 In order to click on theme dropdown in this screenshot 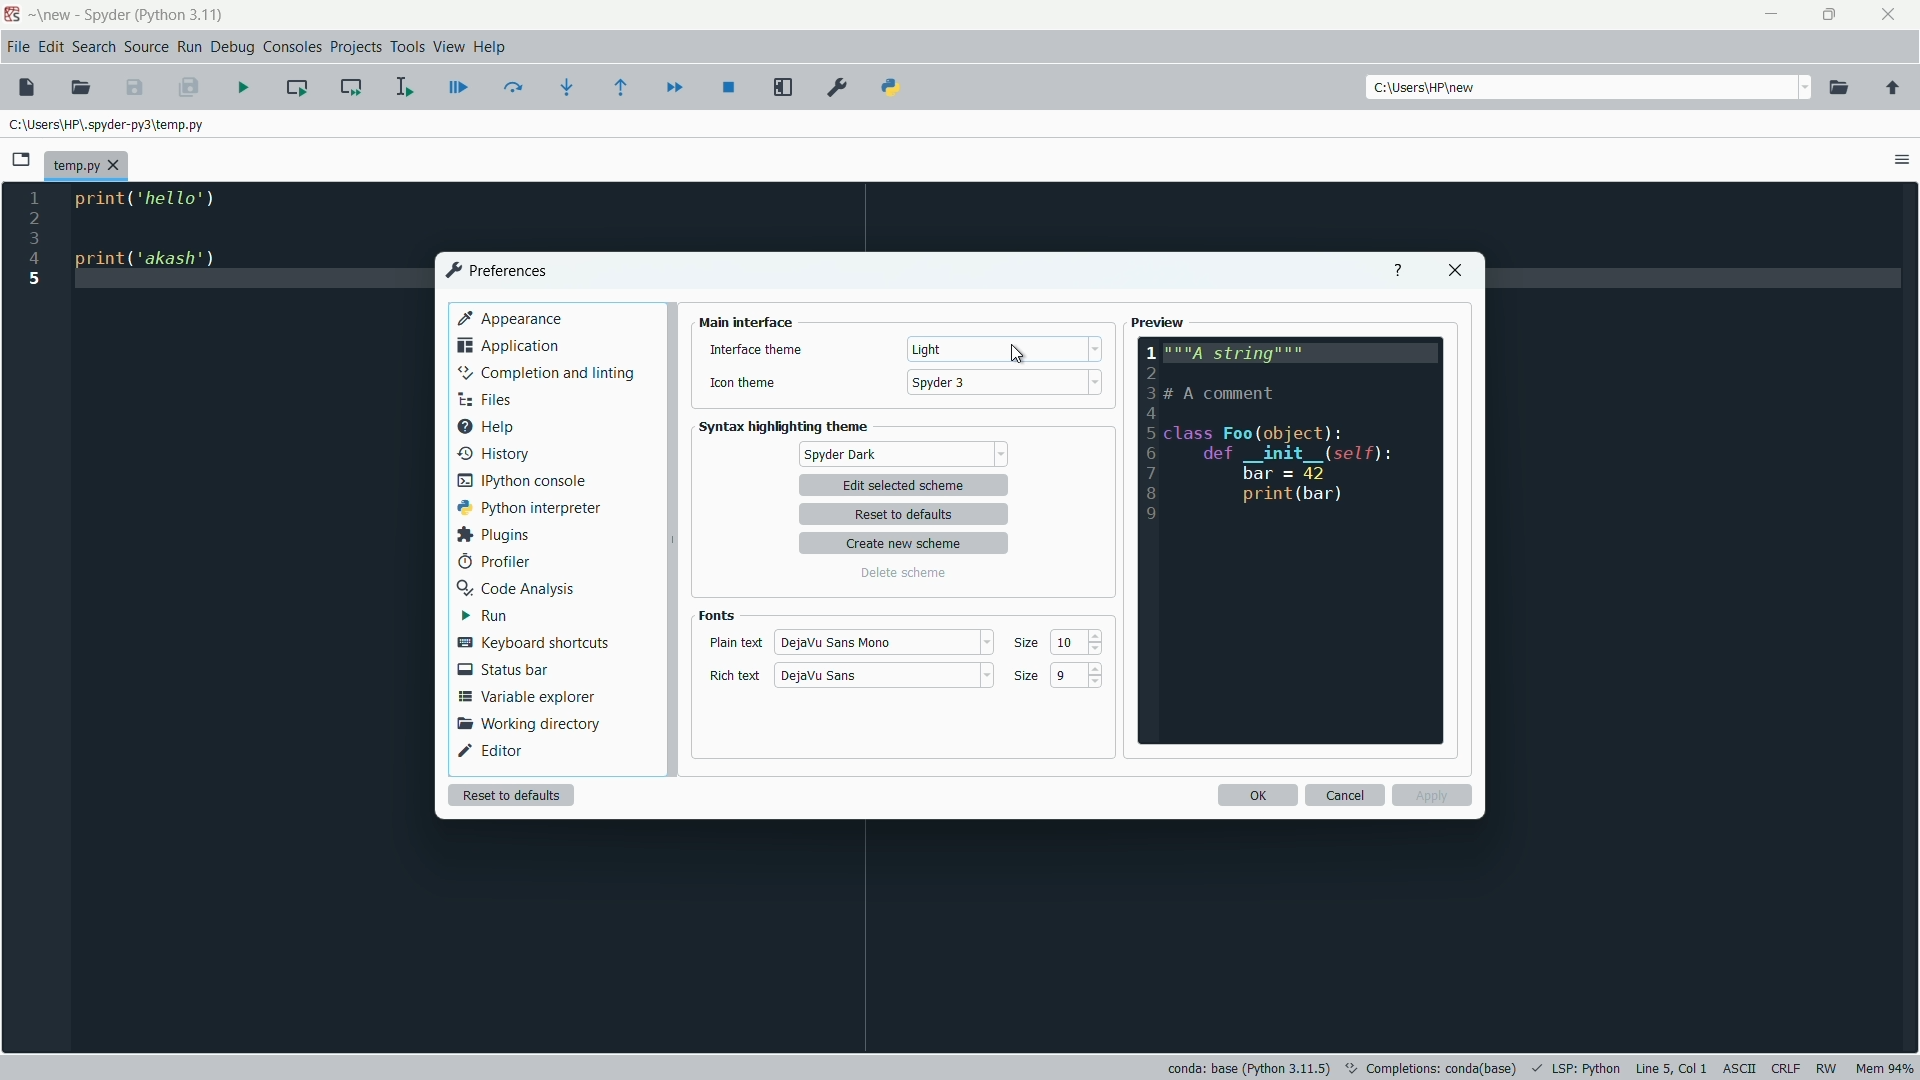, I will do `click(1005, 350)`.